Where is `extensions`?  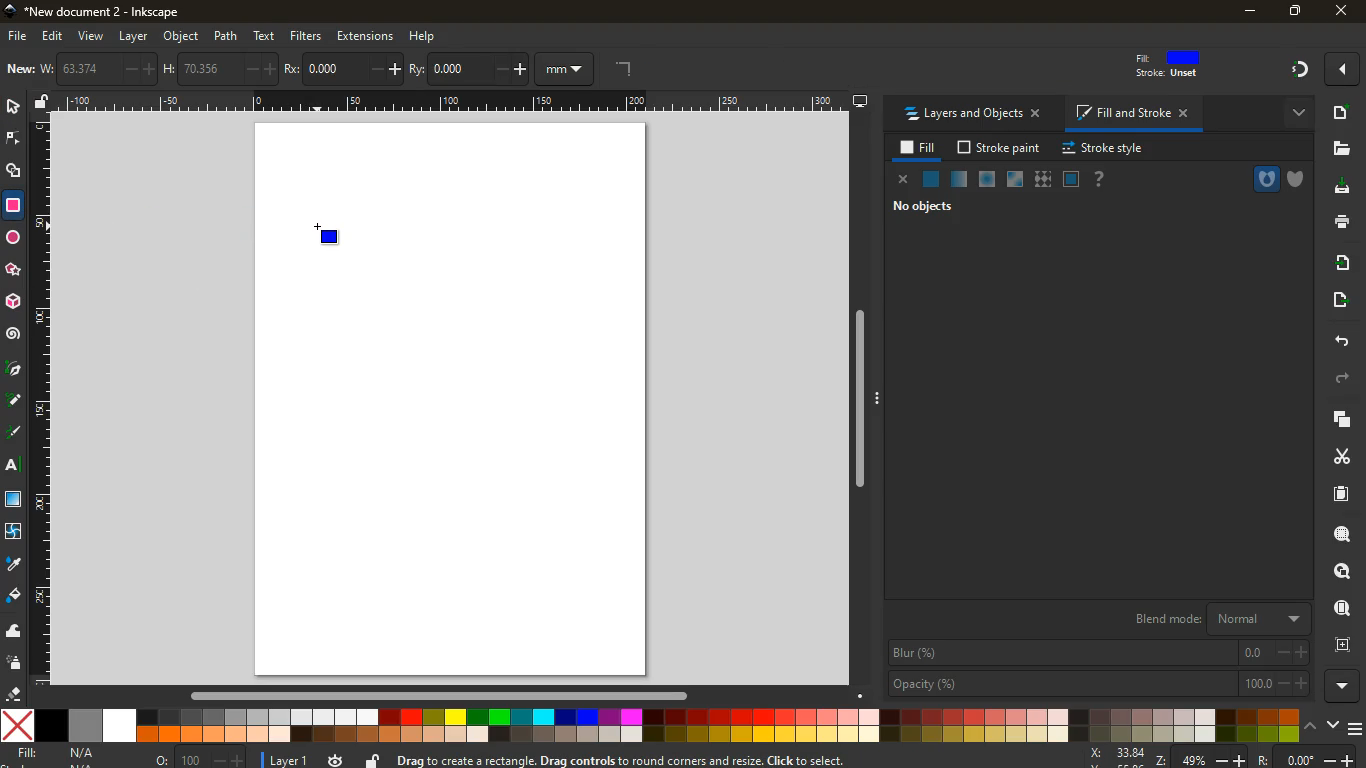 extensions is located at coordinates (365, 37).